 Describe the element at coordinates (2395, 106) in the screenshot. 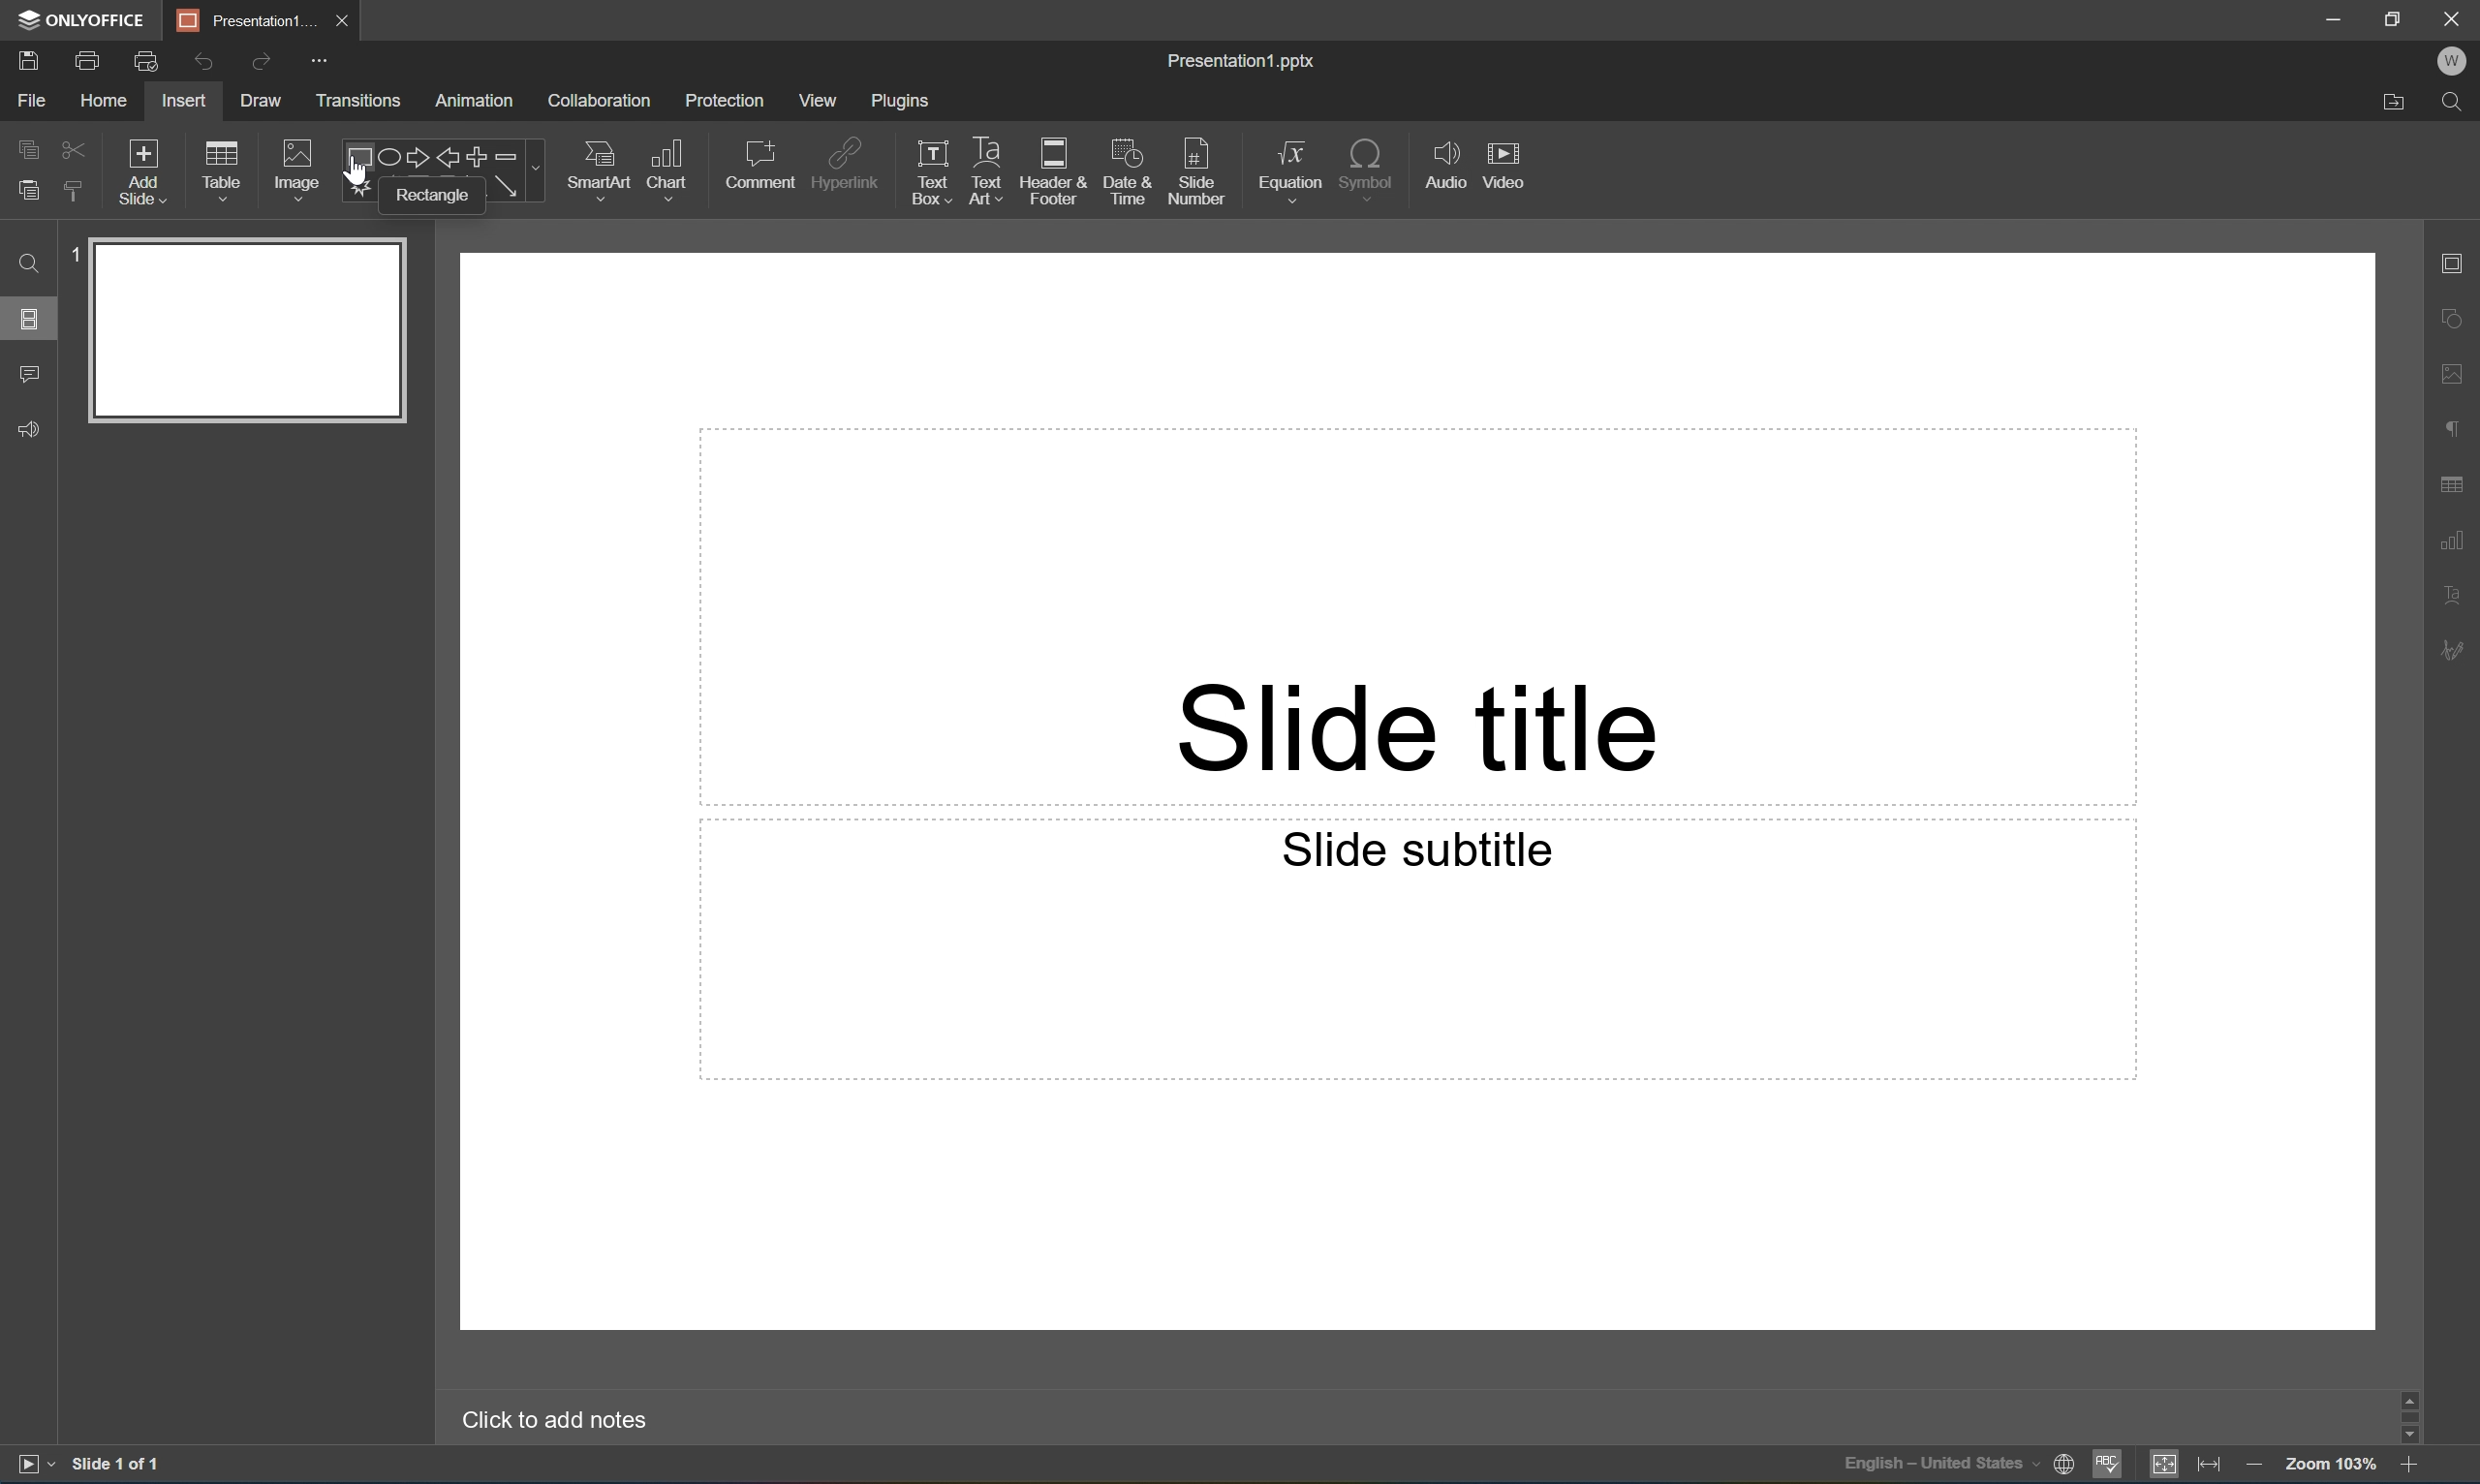

I see `Open file location` at that location.